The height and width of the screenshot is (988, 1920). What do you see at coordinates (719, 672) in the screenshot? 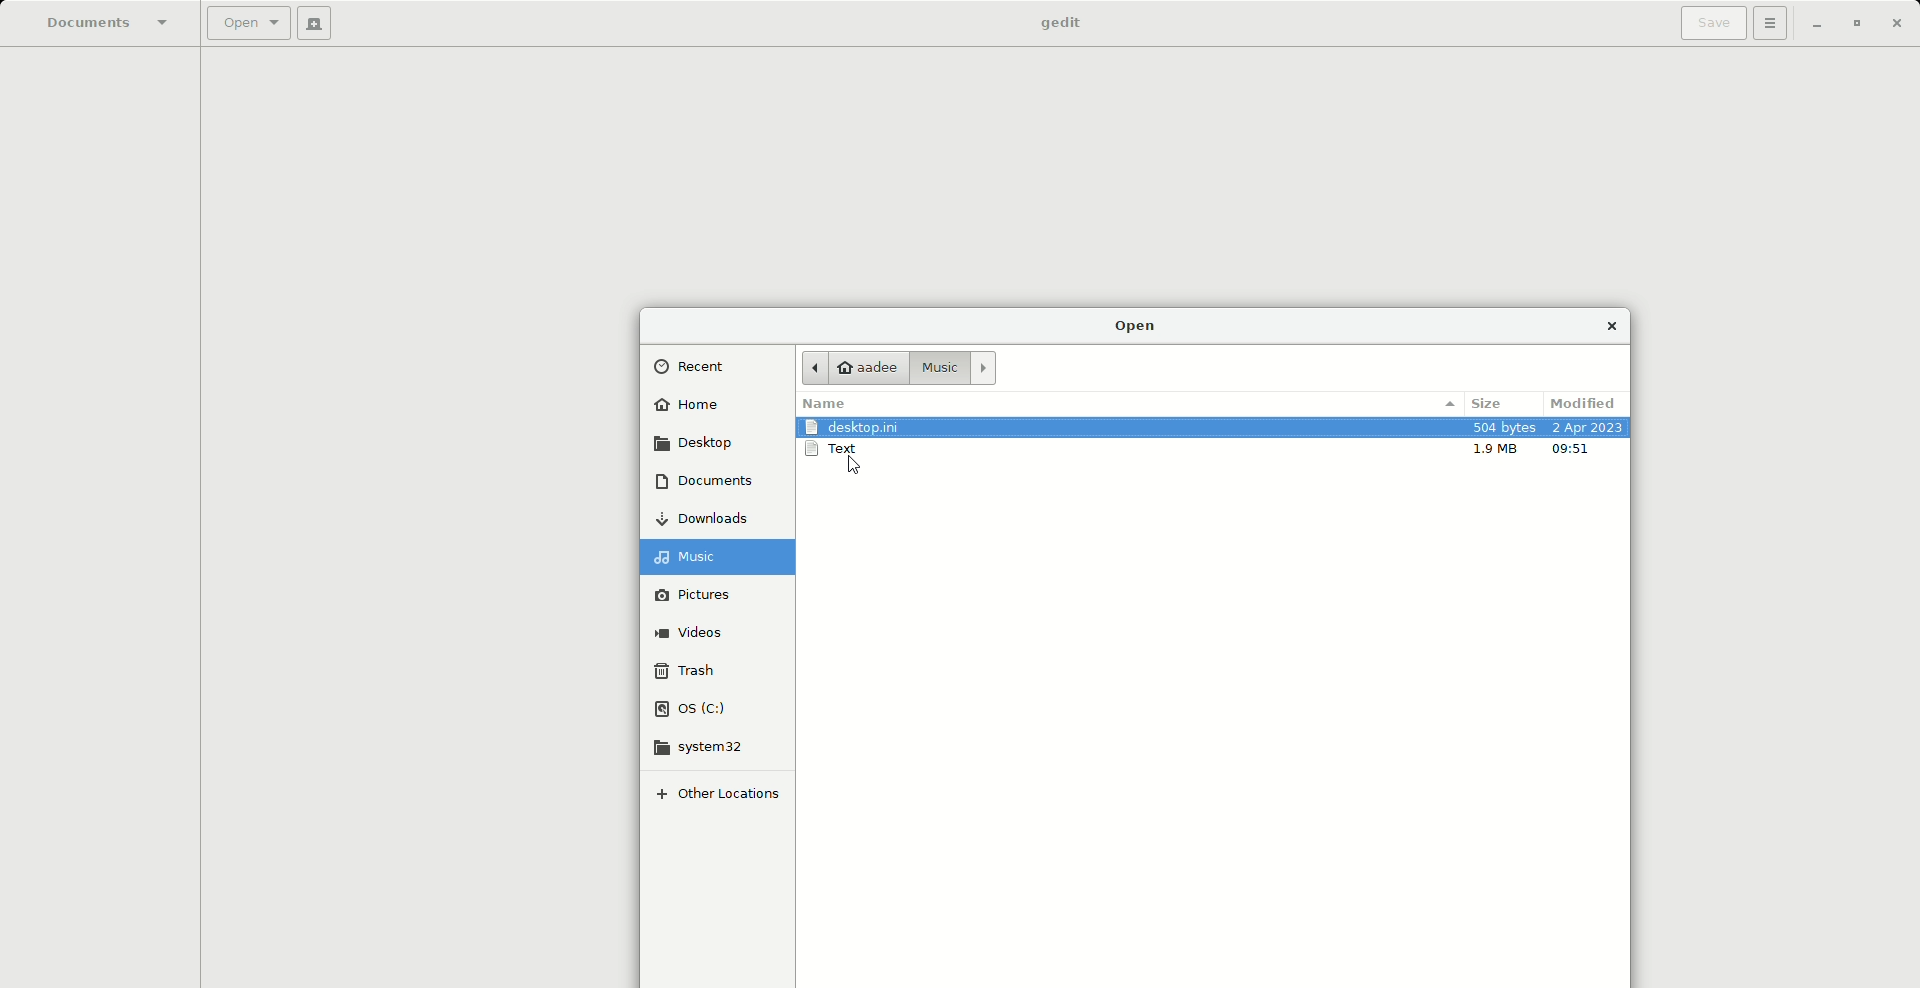
I see `Trash` at bounding box center [719, 672].